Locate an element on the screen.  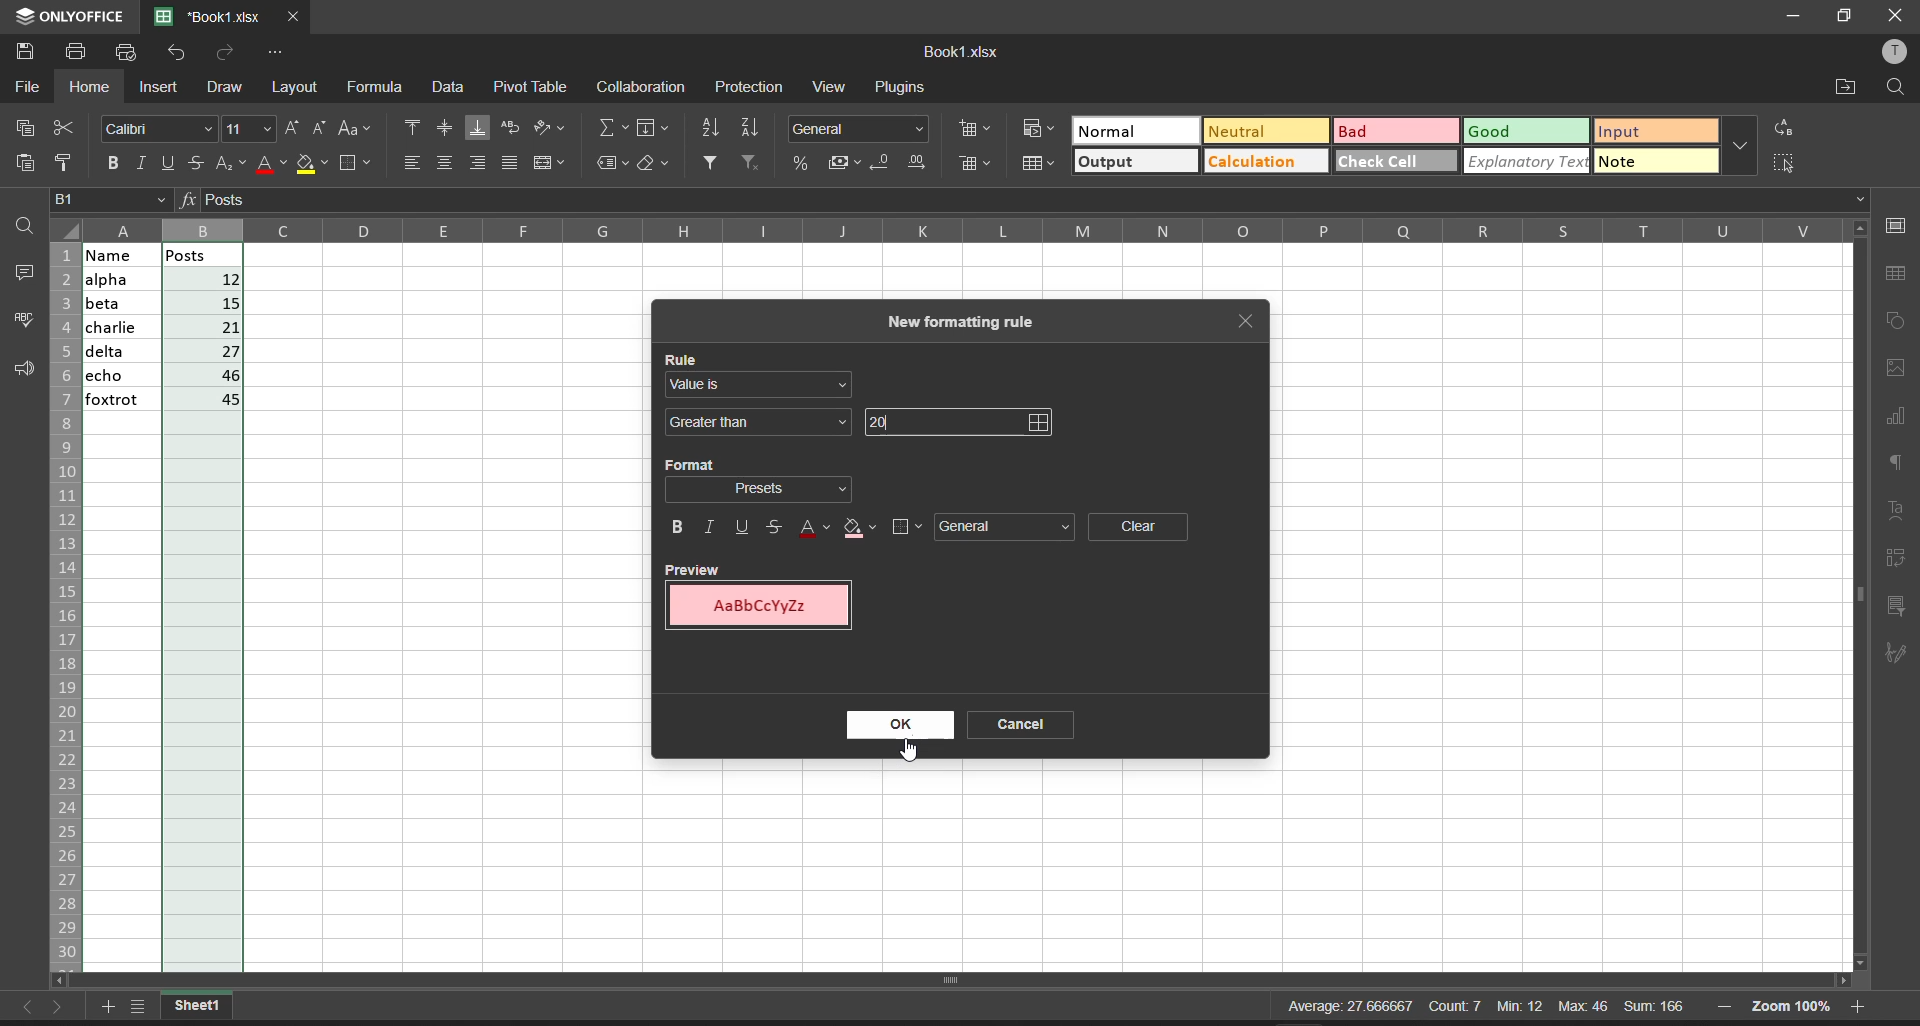
insert is located at coordinates (160, 86).